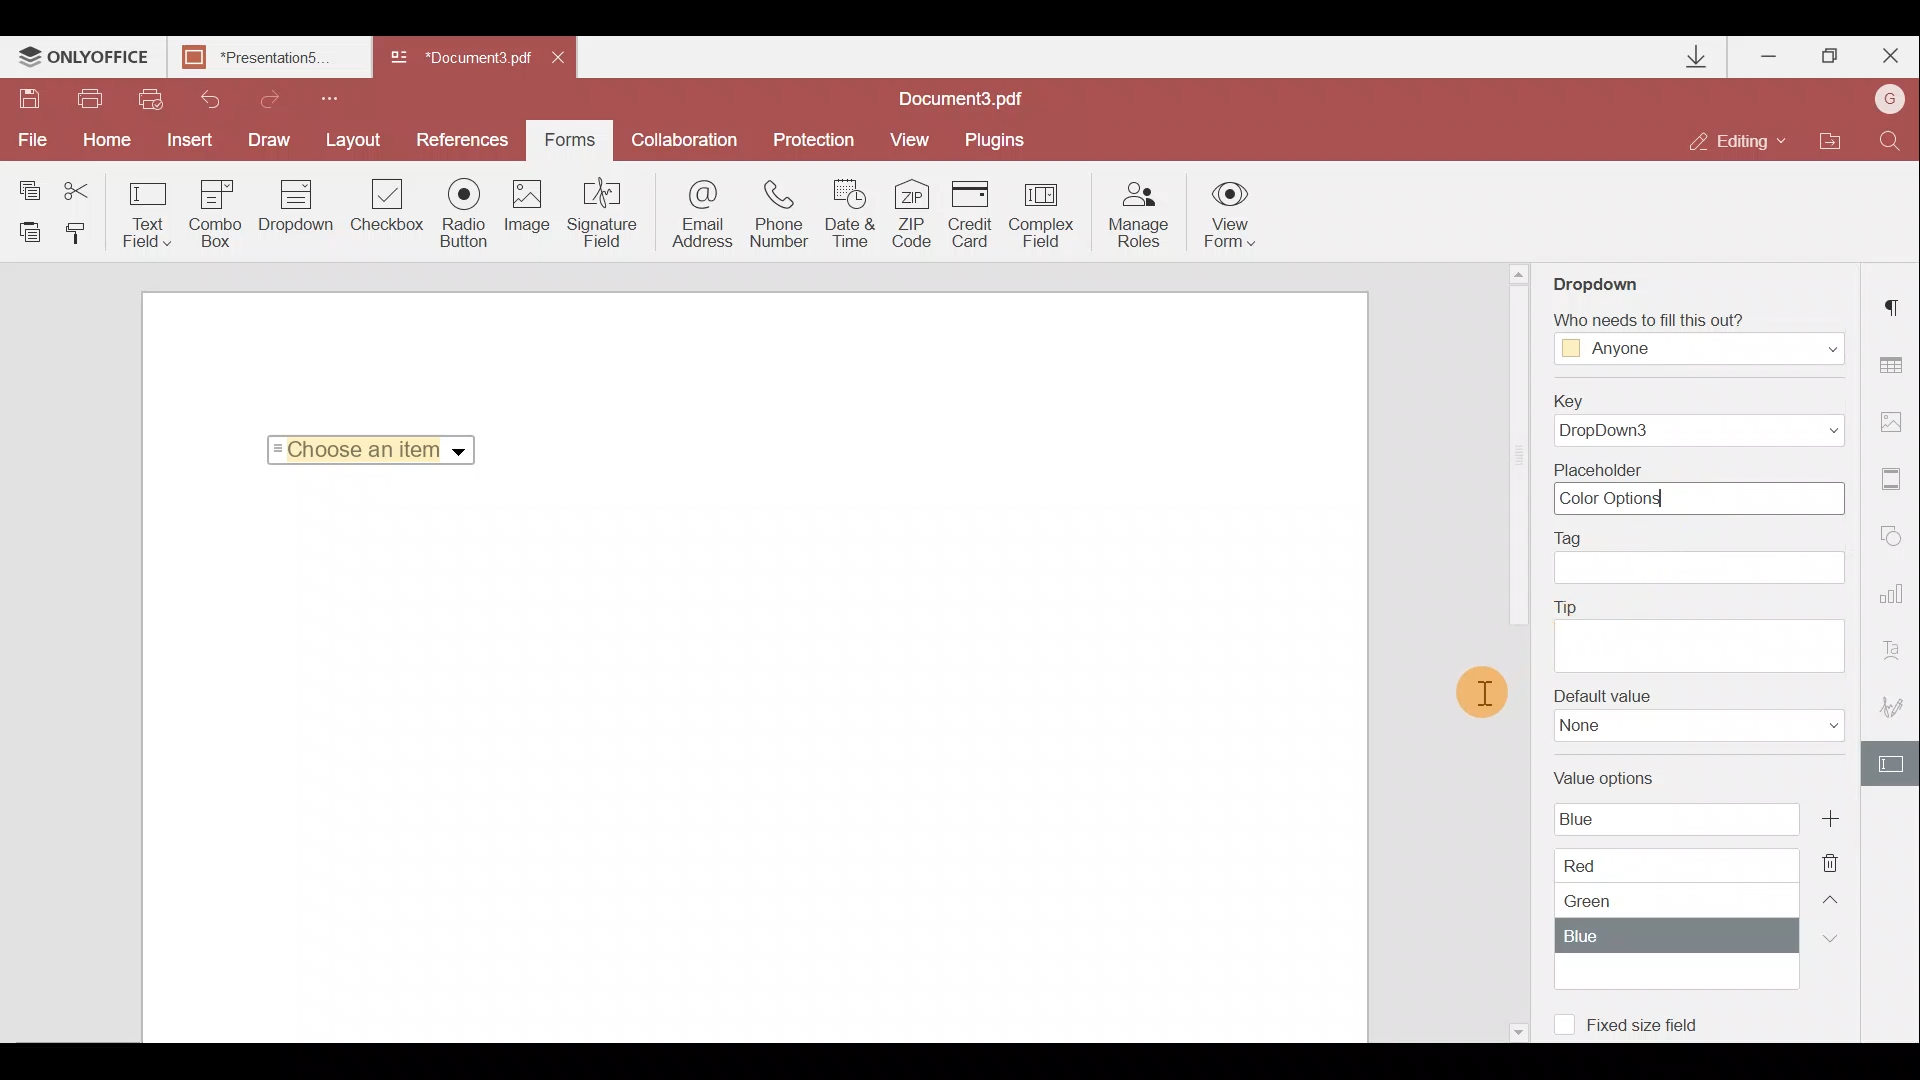 The width and height of the screenshot is (1920, 1080). Describe the element at coordinates (1694, 488) in the screenshot. I see `Placeholder` at that location.